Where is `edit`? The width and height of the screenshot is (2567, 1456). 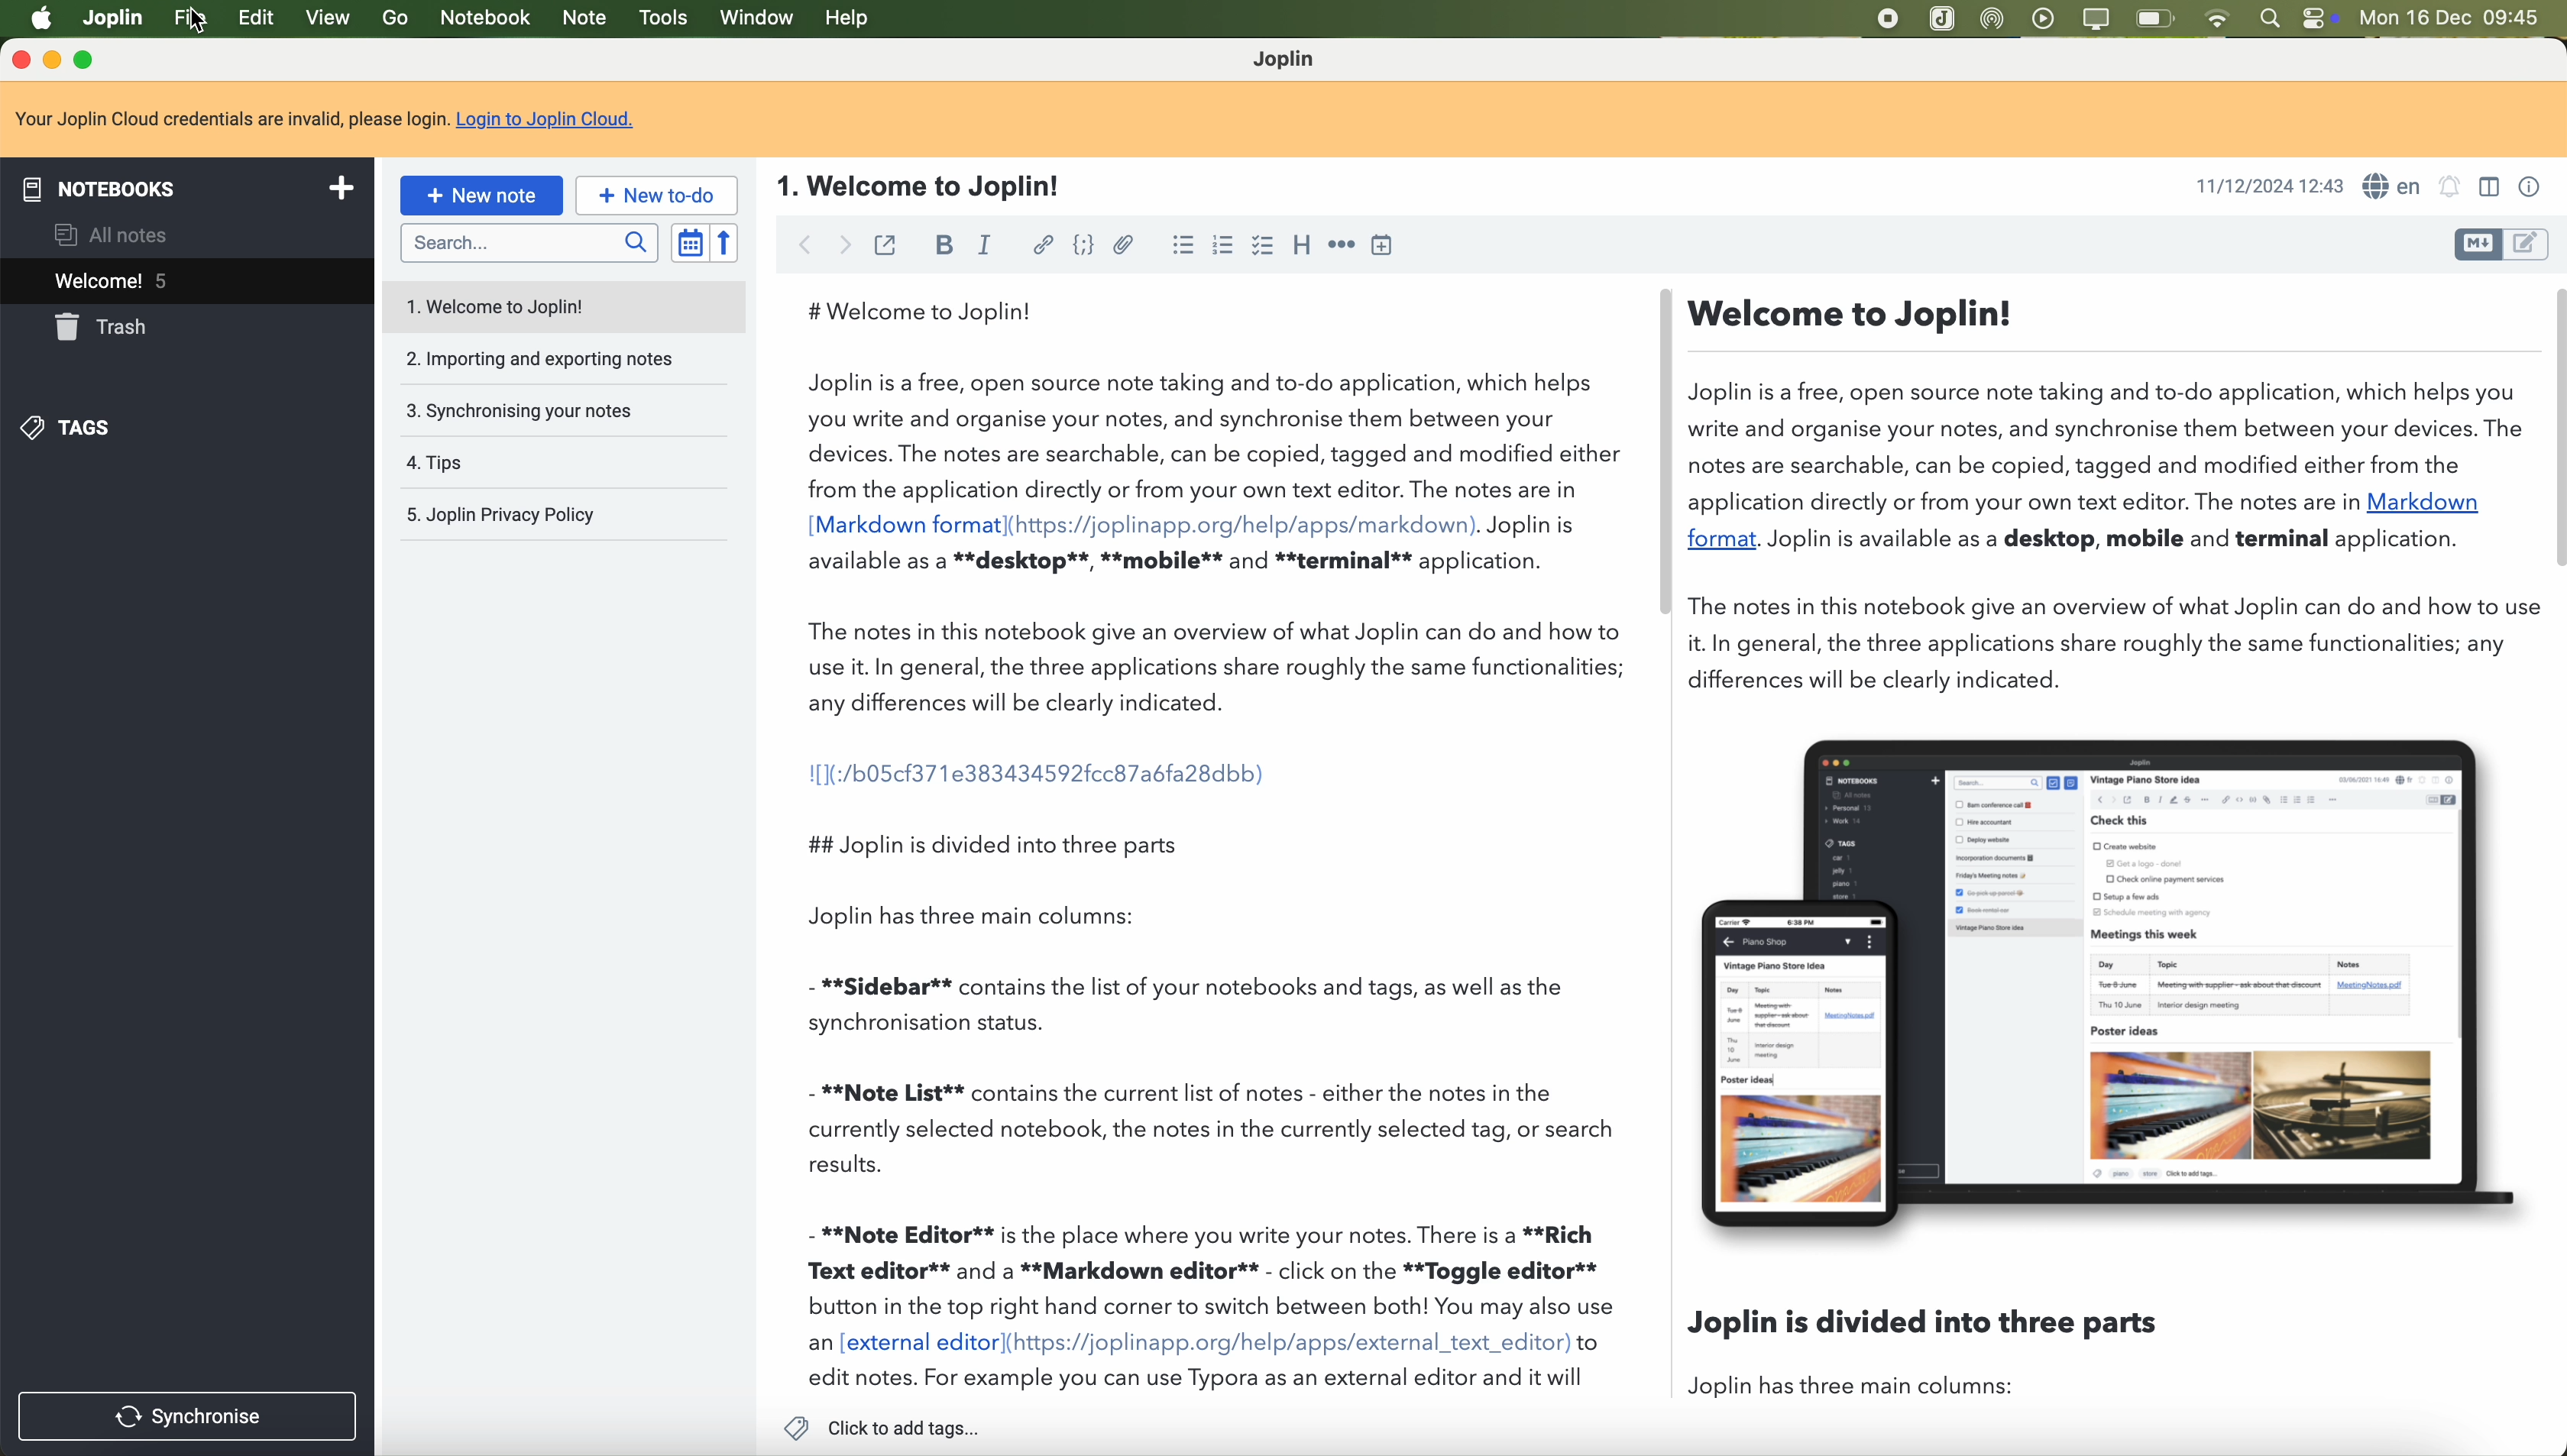 edit is located at coordinates (260, 20).